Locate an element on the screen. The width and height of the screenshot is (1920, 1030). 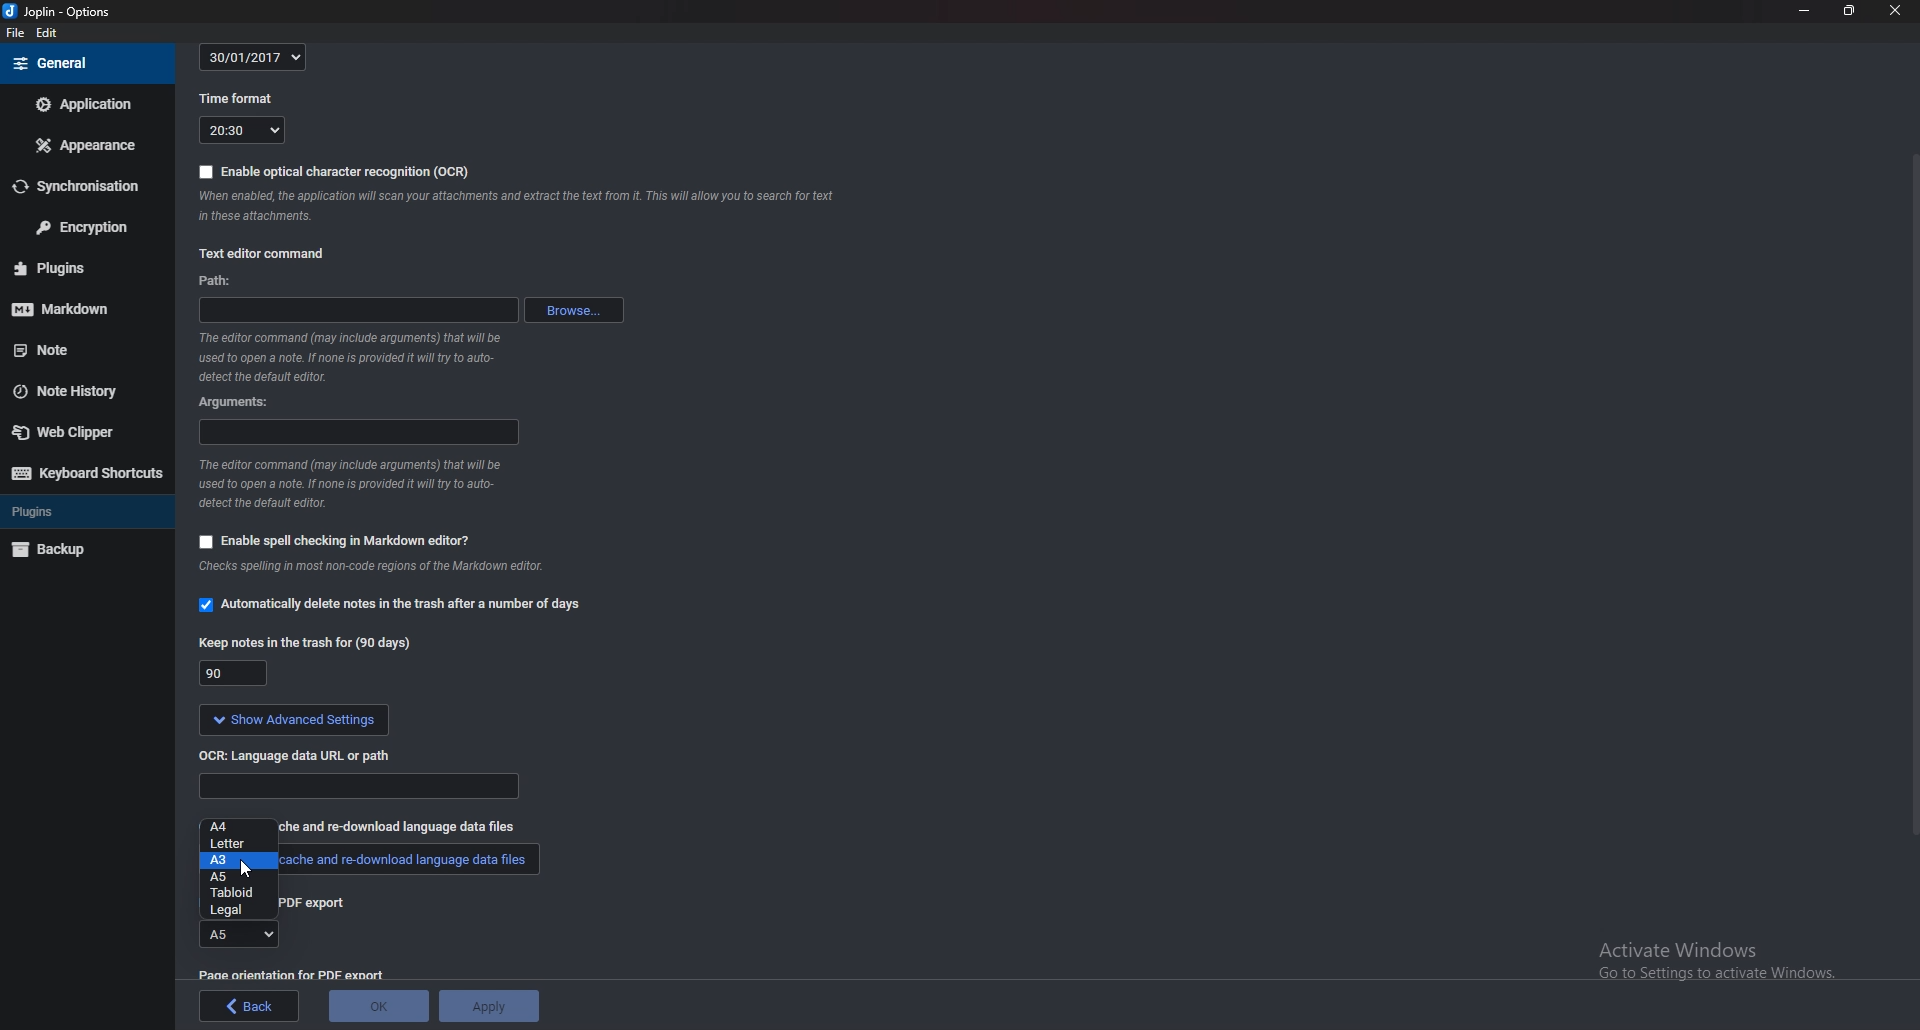
cache and re-download language data files is located at coordinates (418, 865).